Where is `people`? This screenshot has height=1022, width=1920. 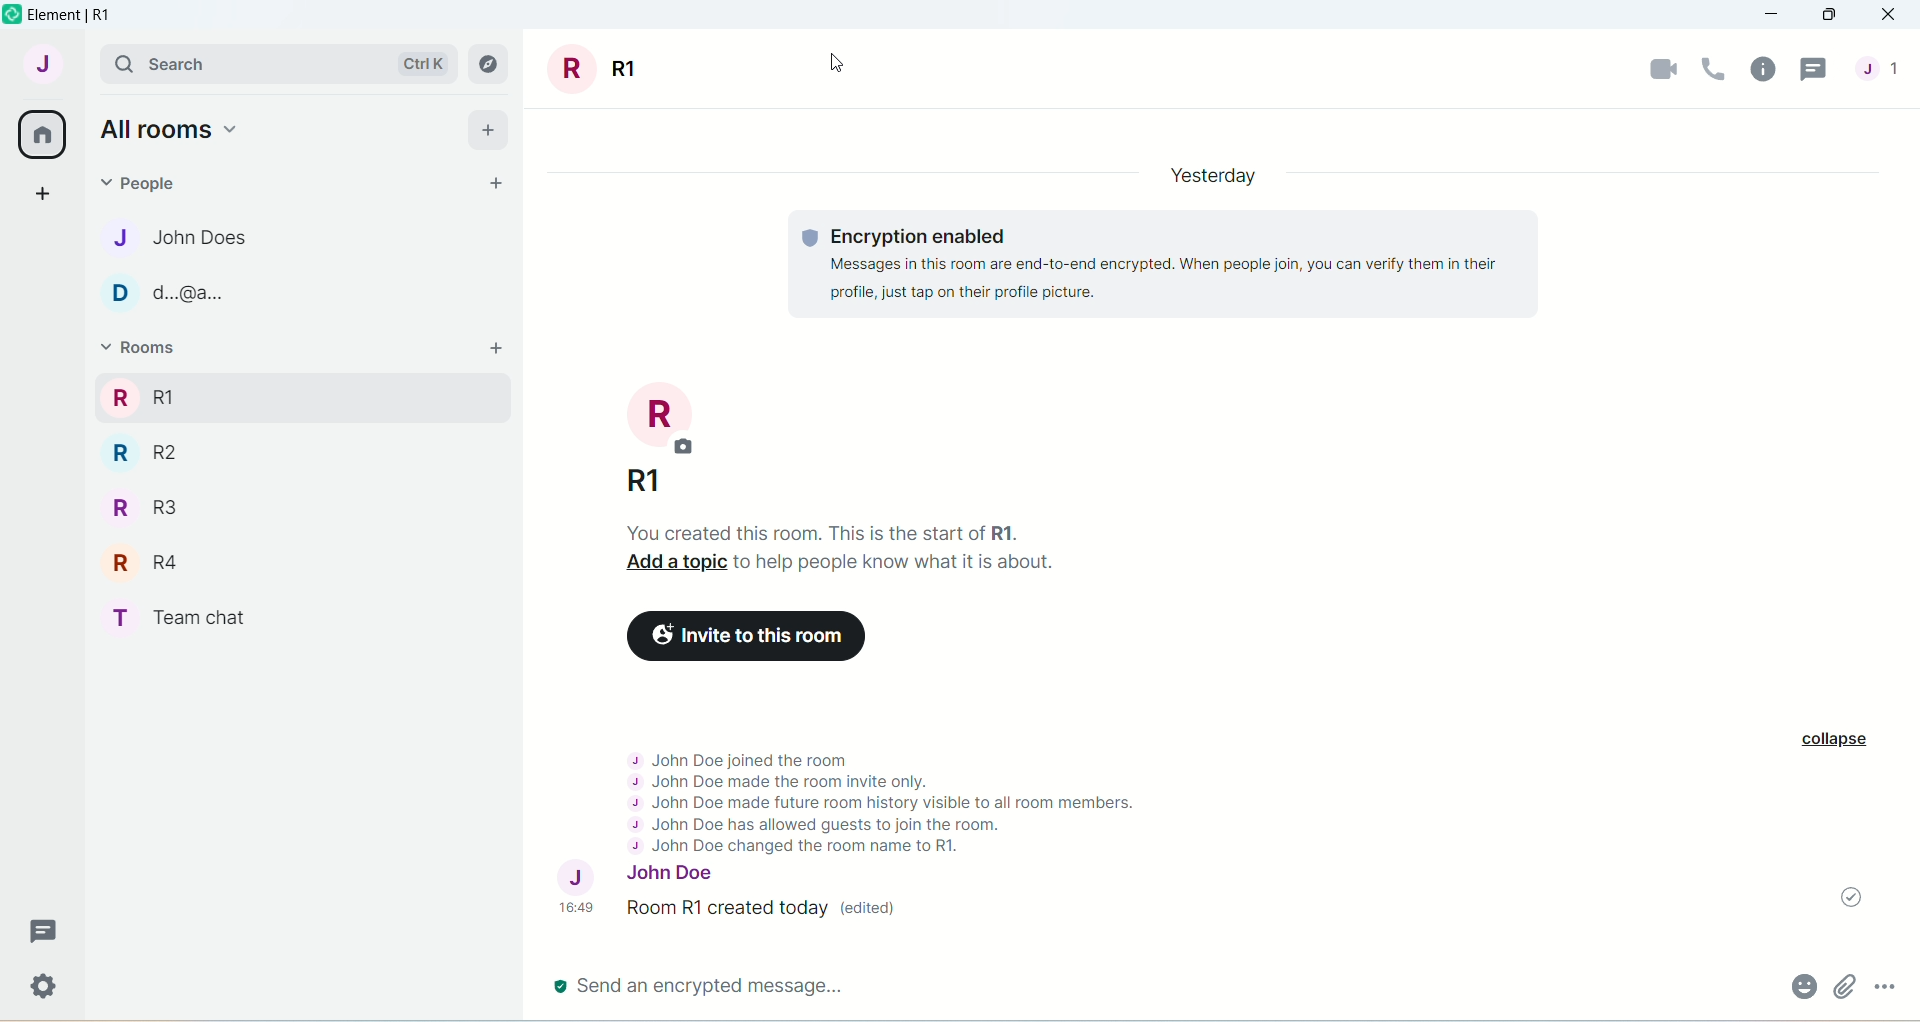
people is located at coordinates (141, 181).